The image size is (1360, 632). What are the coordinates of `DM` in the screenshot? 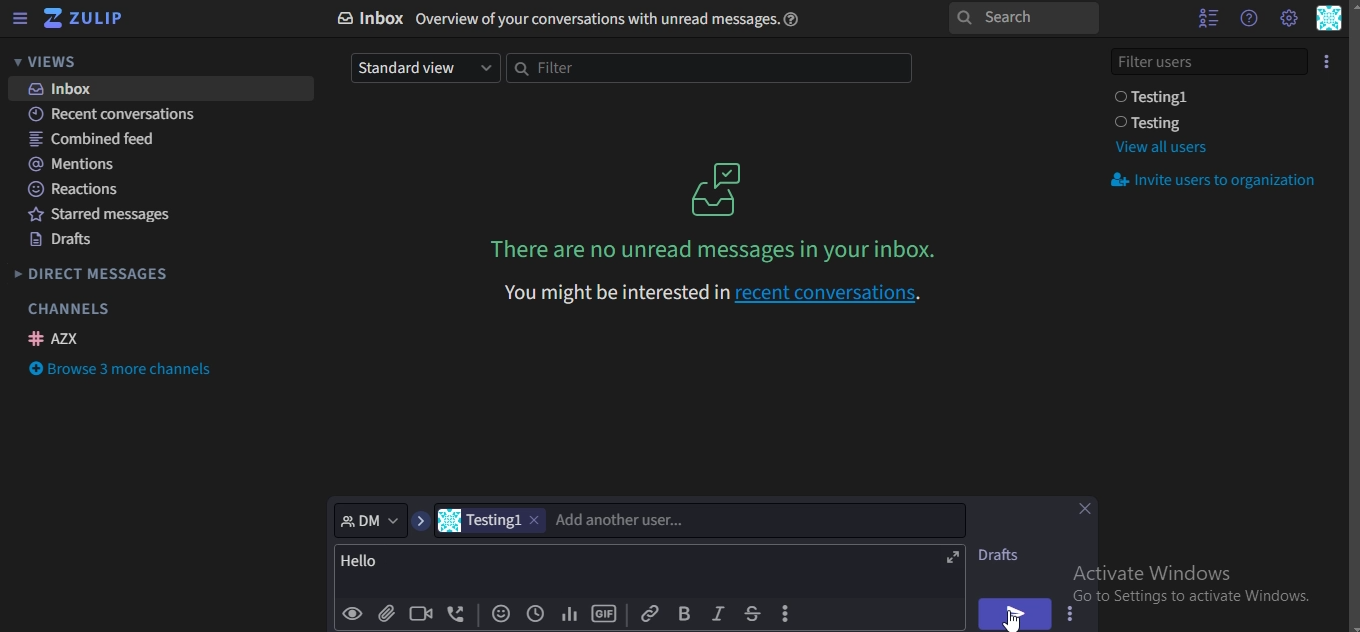 It's located at (371, 519).